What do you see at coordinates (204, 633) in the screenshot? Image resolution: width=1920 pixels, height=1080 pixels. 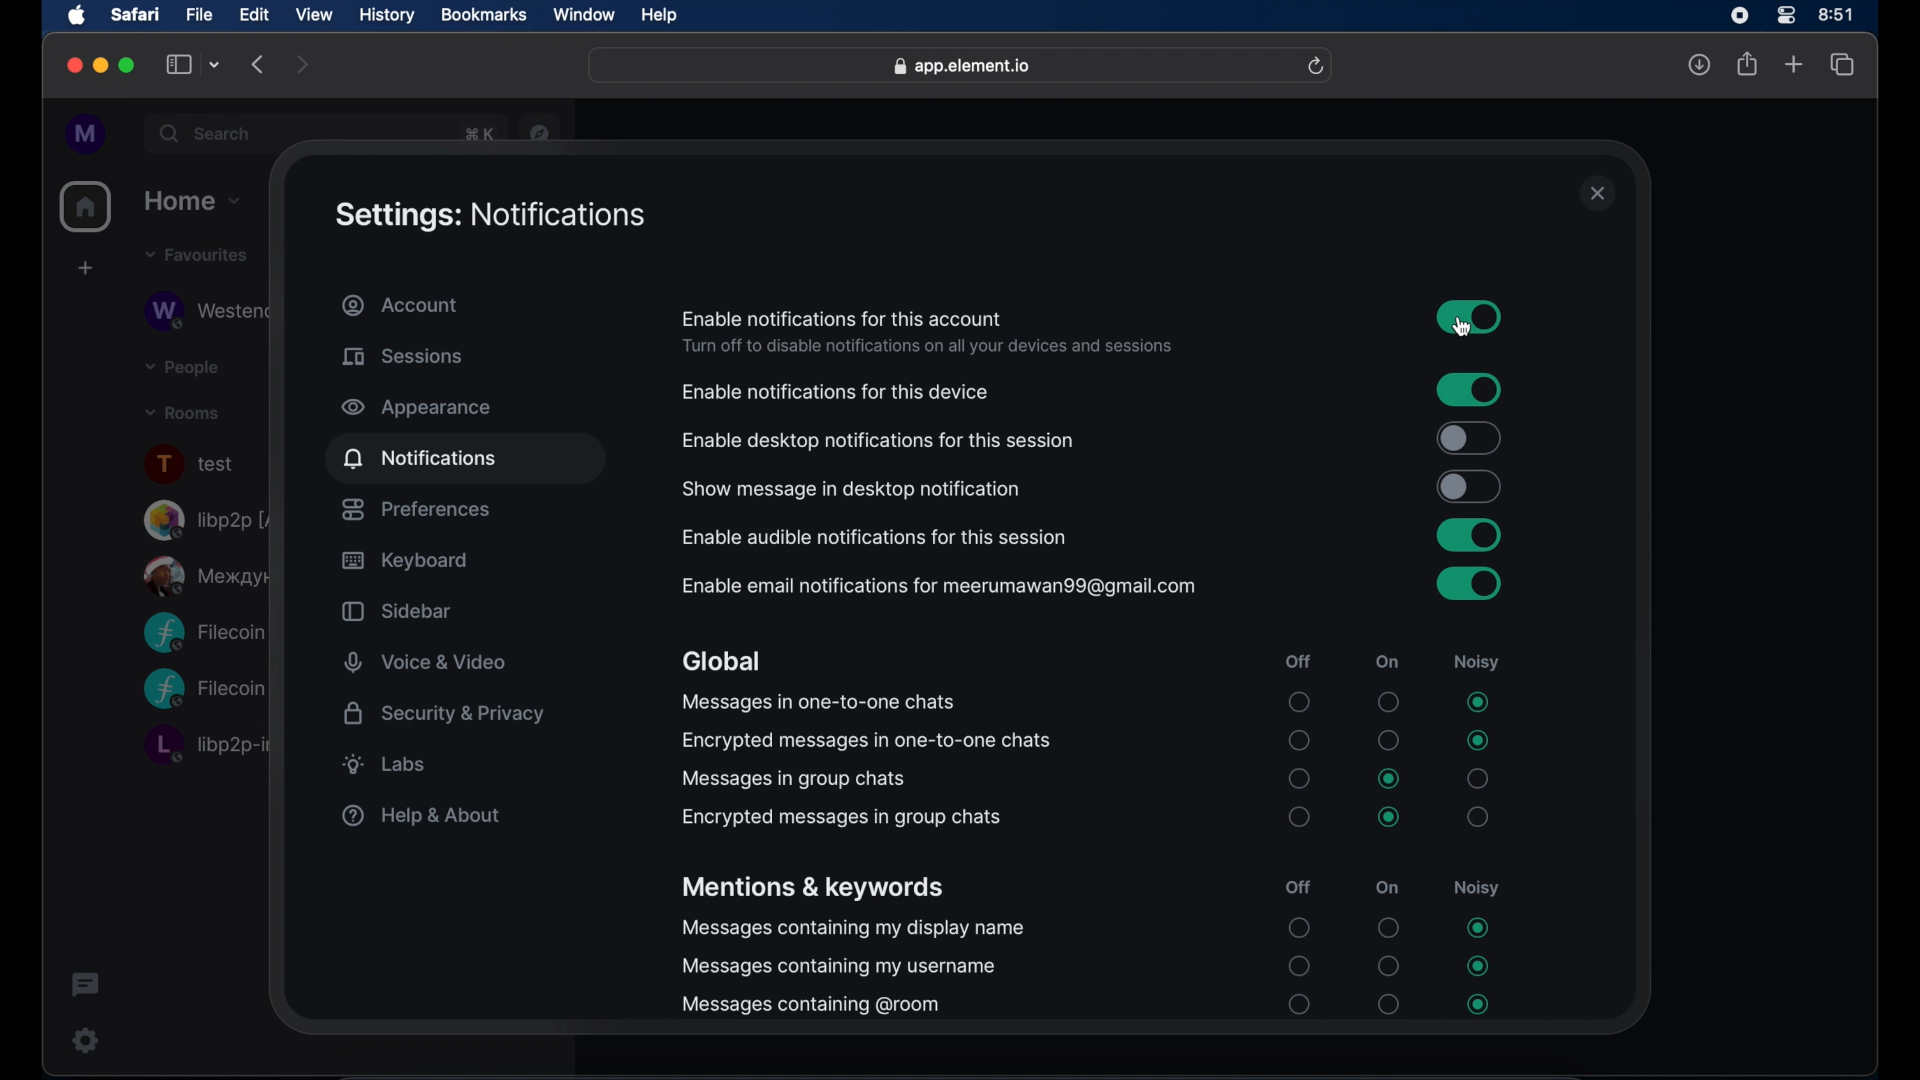 I see `Filecoin` at bounding box center [204, 633].